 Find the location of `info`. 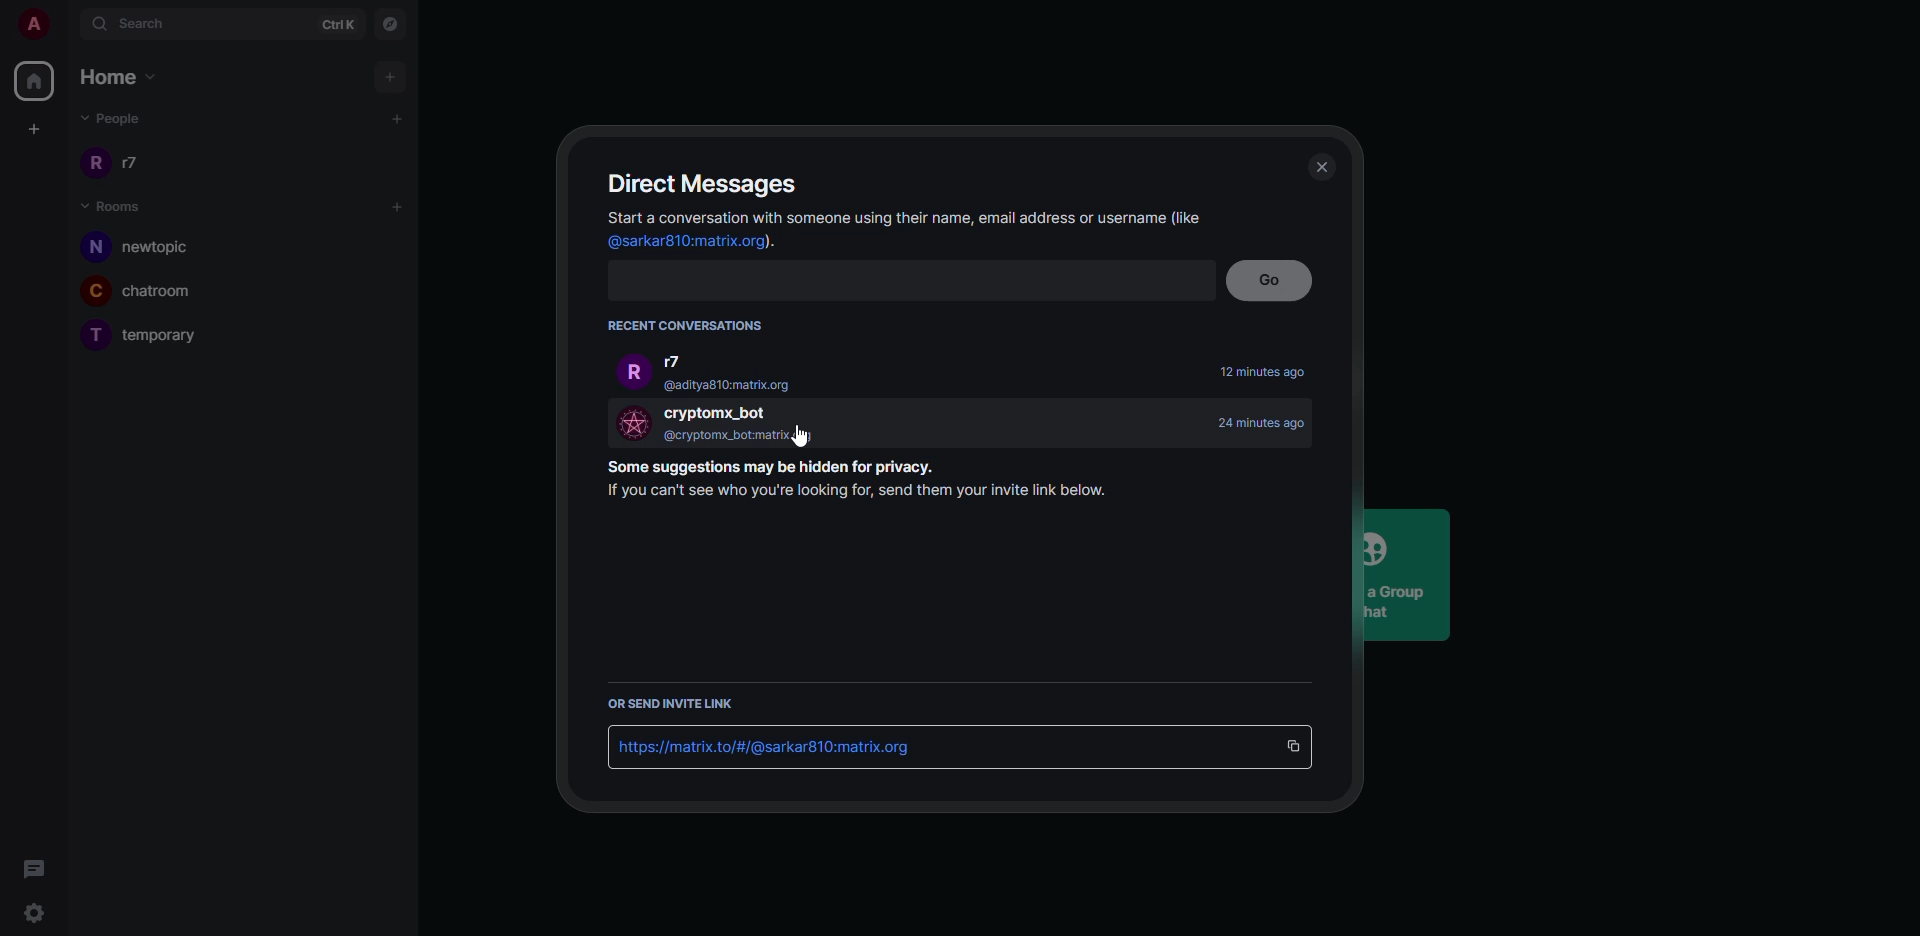

info is located at coordinates (904, 217).